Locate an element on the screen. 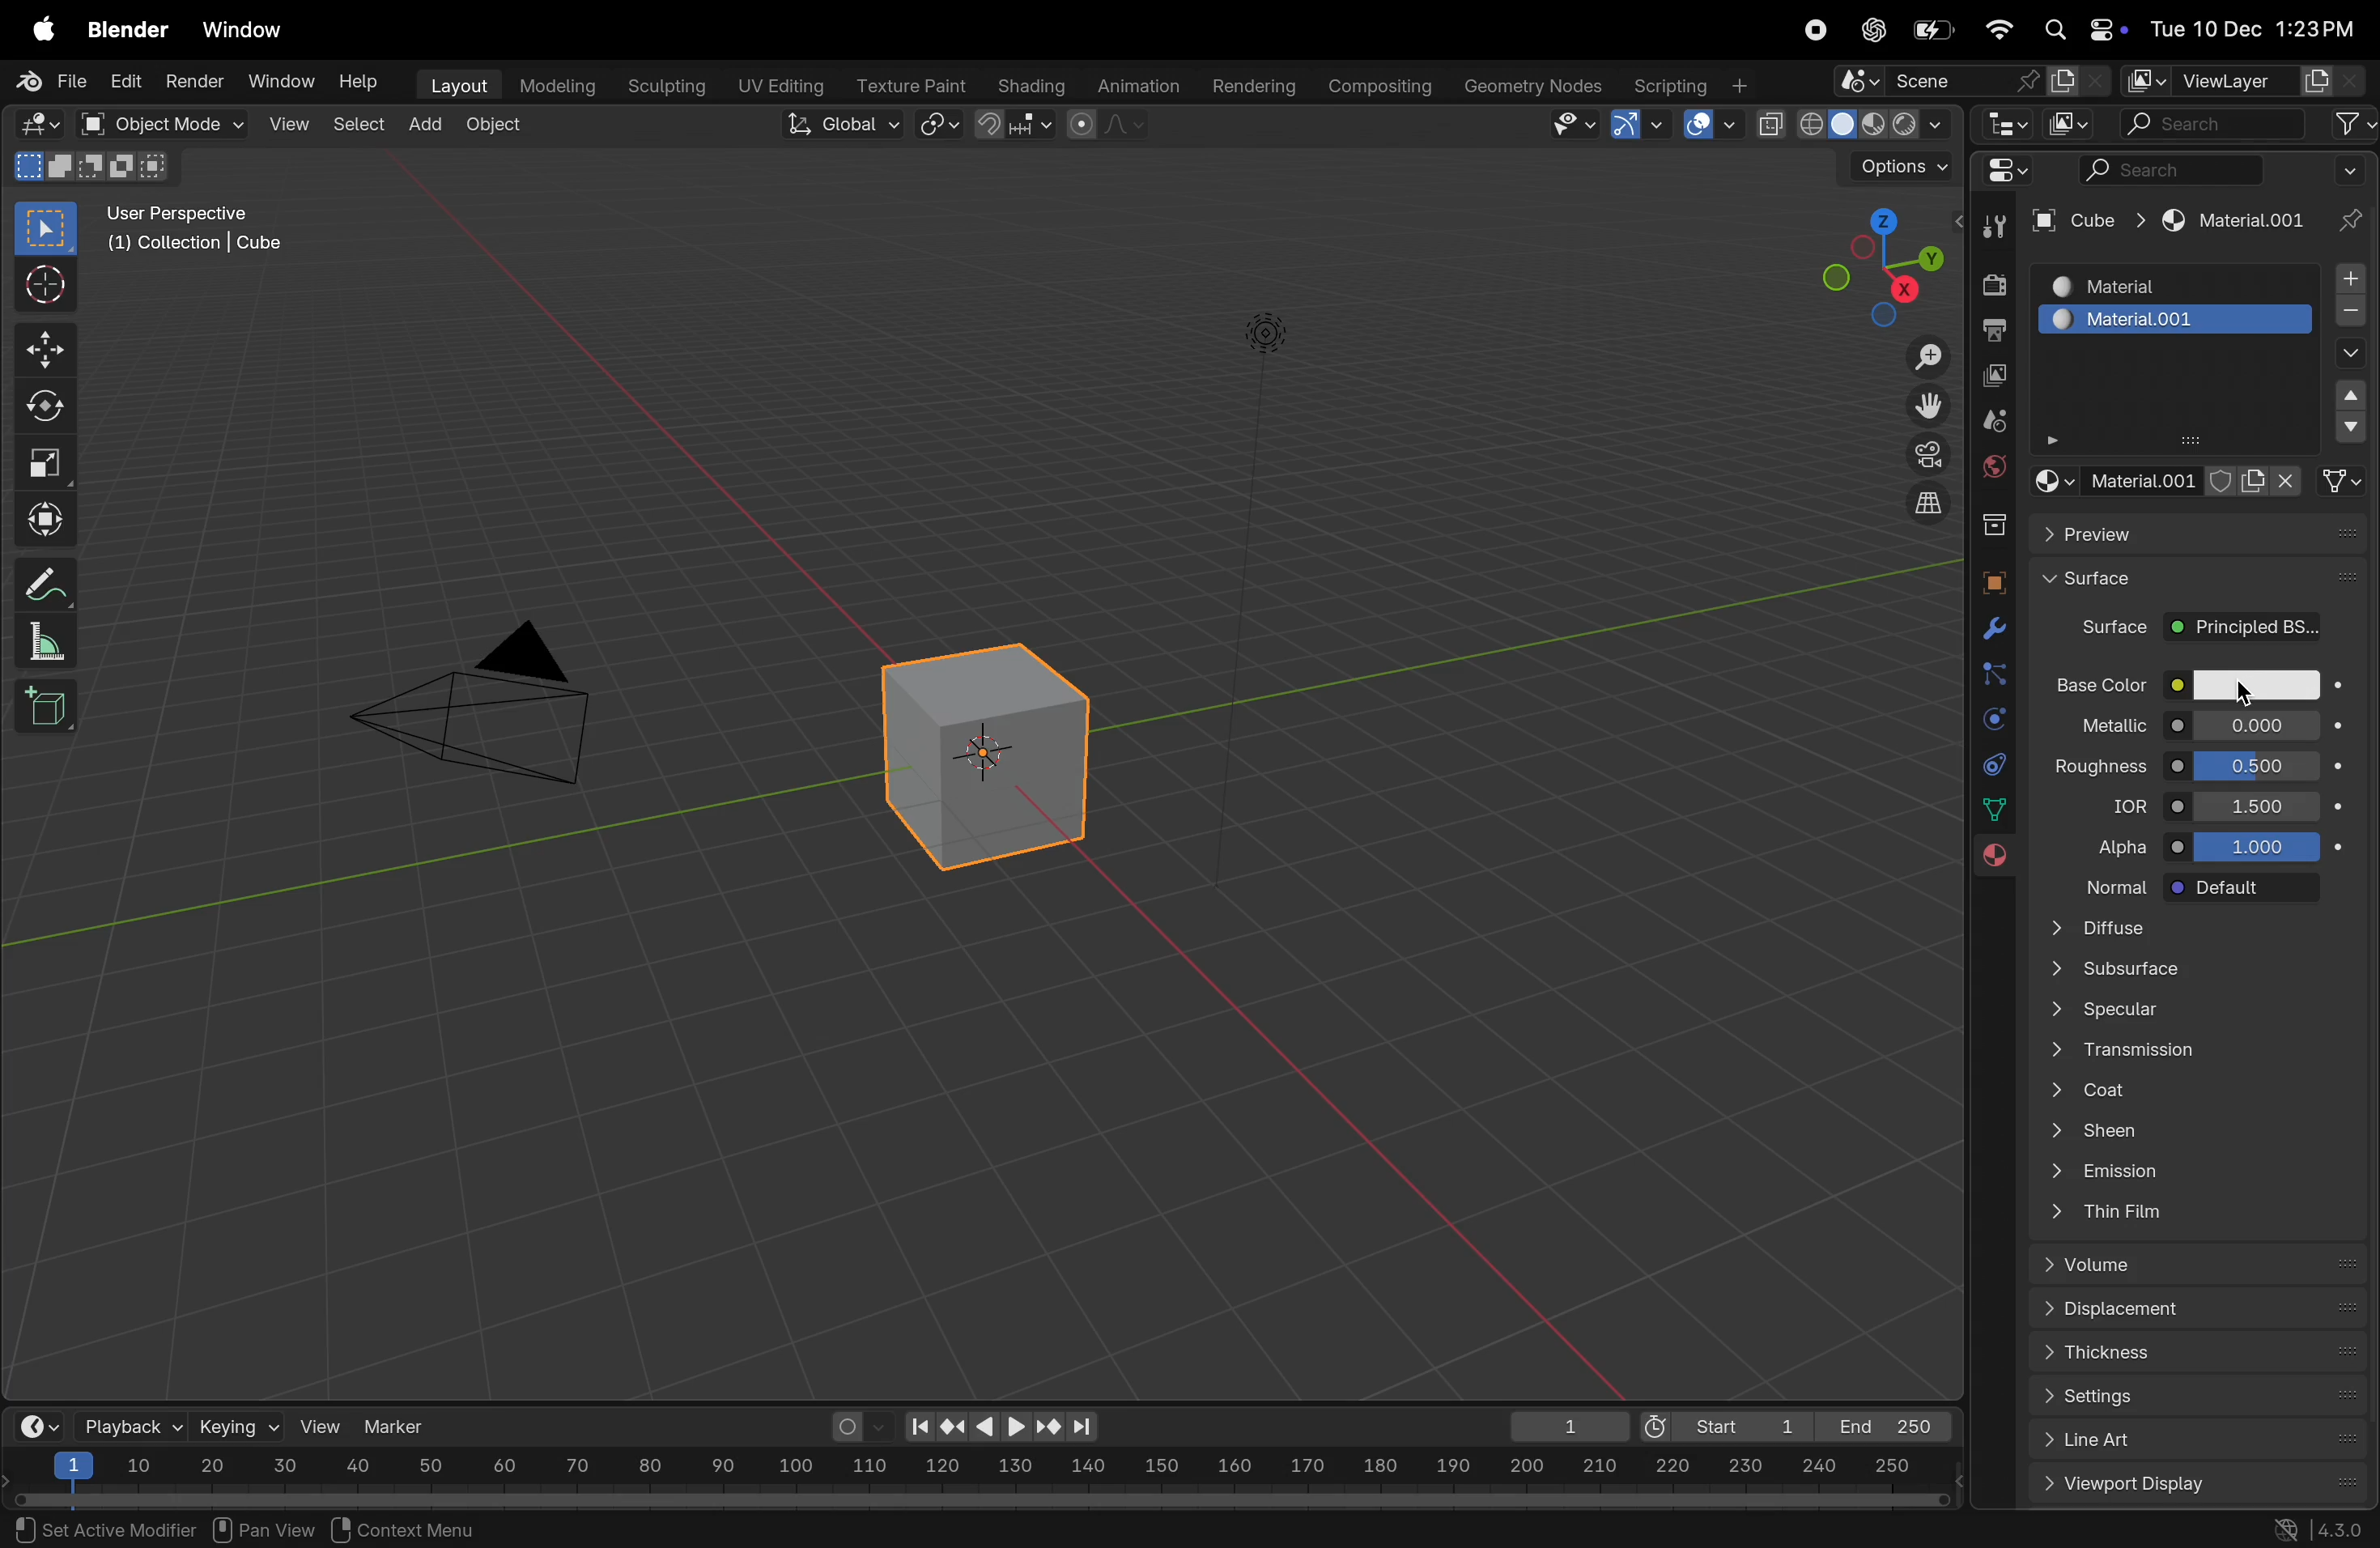 The image size is (2380, 1548). sheen is located at coordinates (2208, 1129).